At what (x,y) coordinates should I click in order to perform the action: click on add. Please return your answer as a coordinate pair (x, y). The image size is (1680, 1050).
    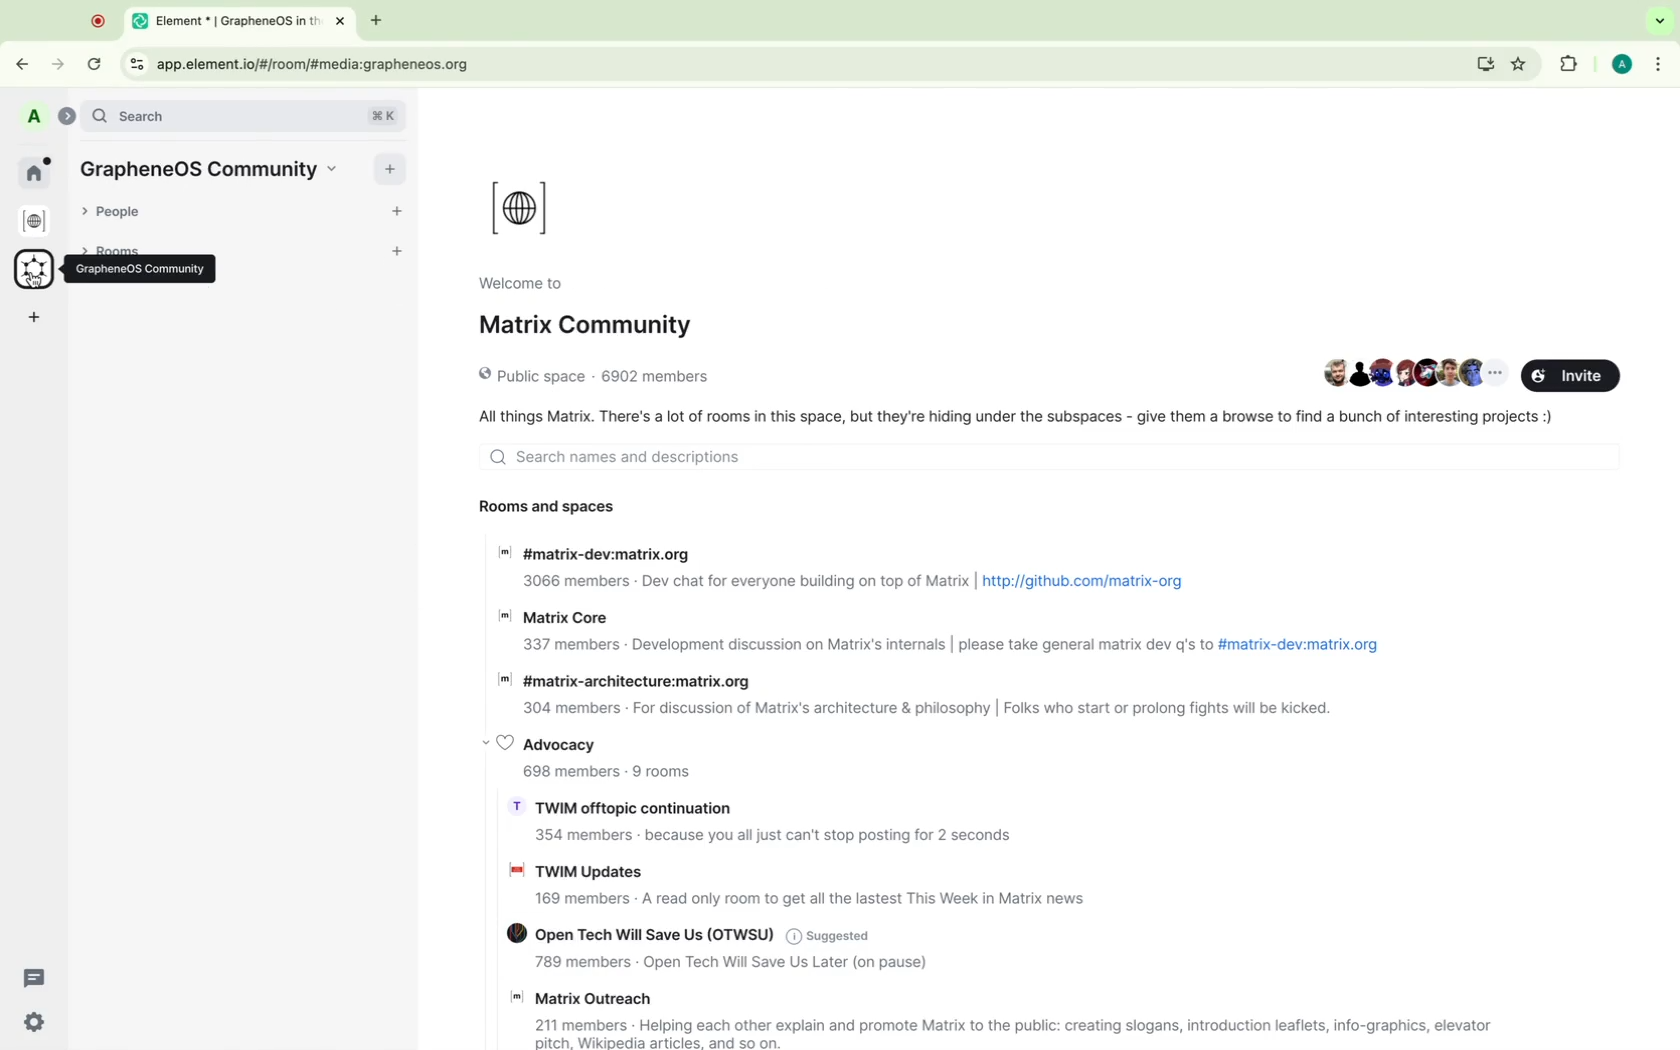
    Looking at the image, I should click on (391, 171).